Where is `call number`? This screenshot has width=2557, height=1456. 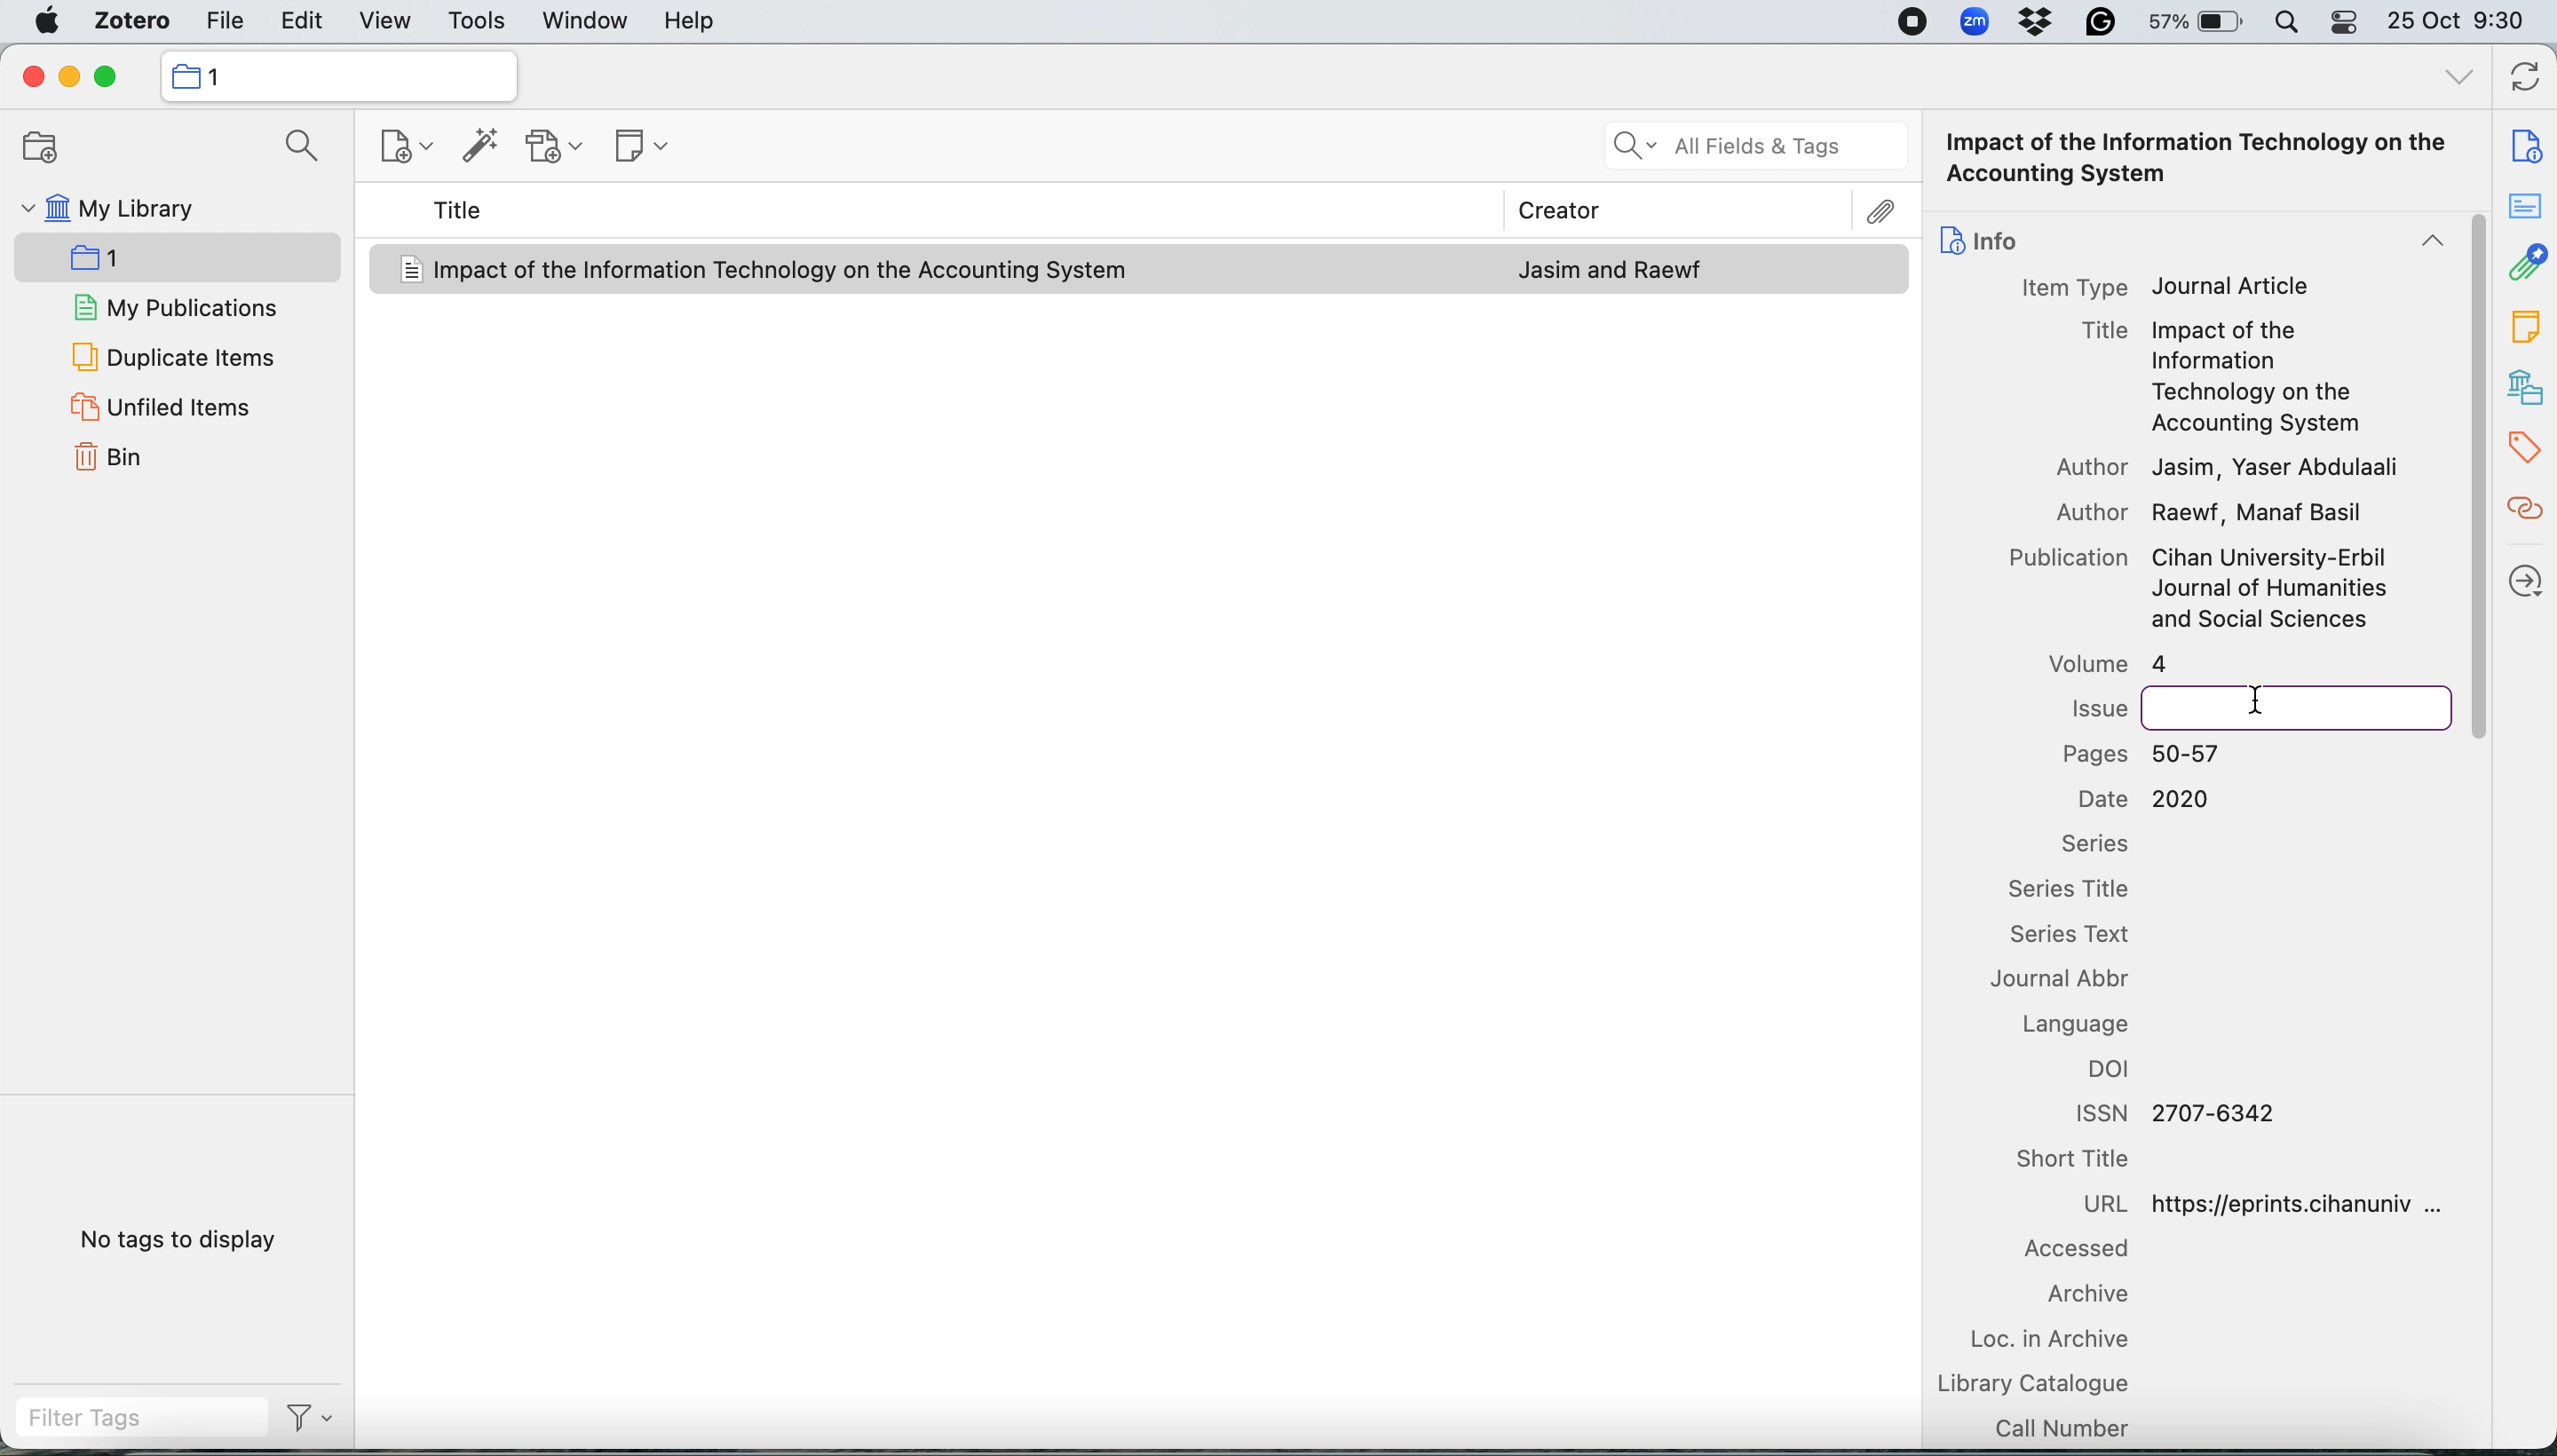
call number is located at coordinates (2062, 1426).